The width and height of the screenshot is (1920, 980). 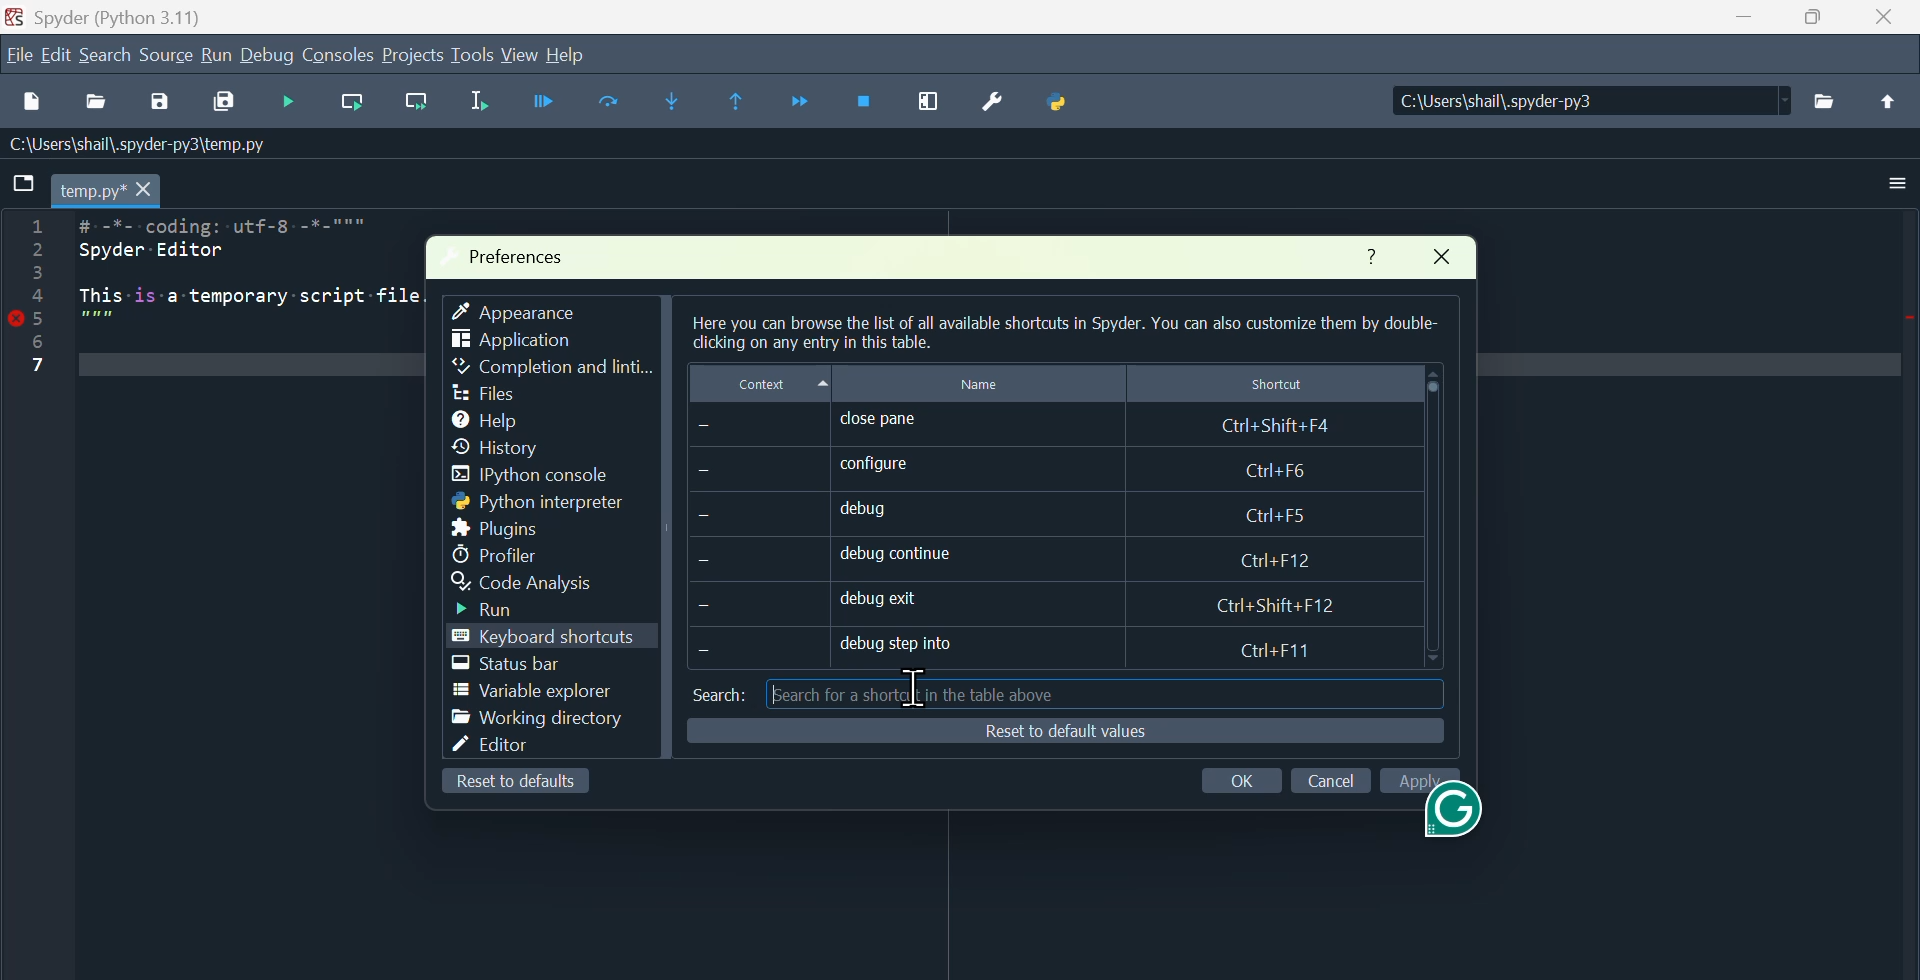 I want to click on help, so click(x=571, y=55).